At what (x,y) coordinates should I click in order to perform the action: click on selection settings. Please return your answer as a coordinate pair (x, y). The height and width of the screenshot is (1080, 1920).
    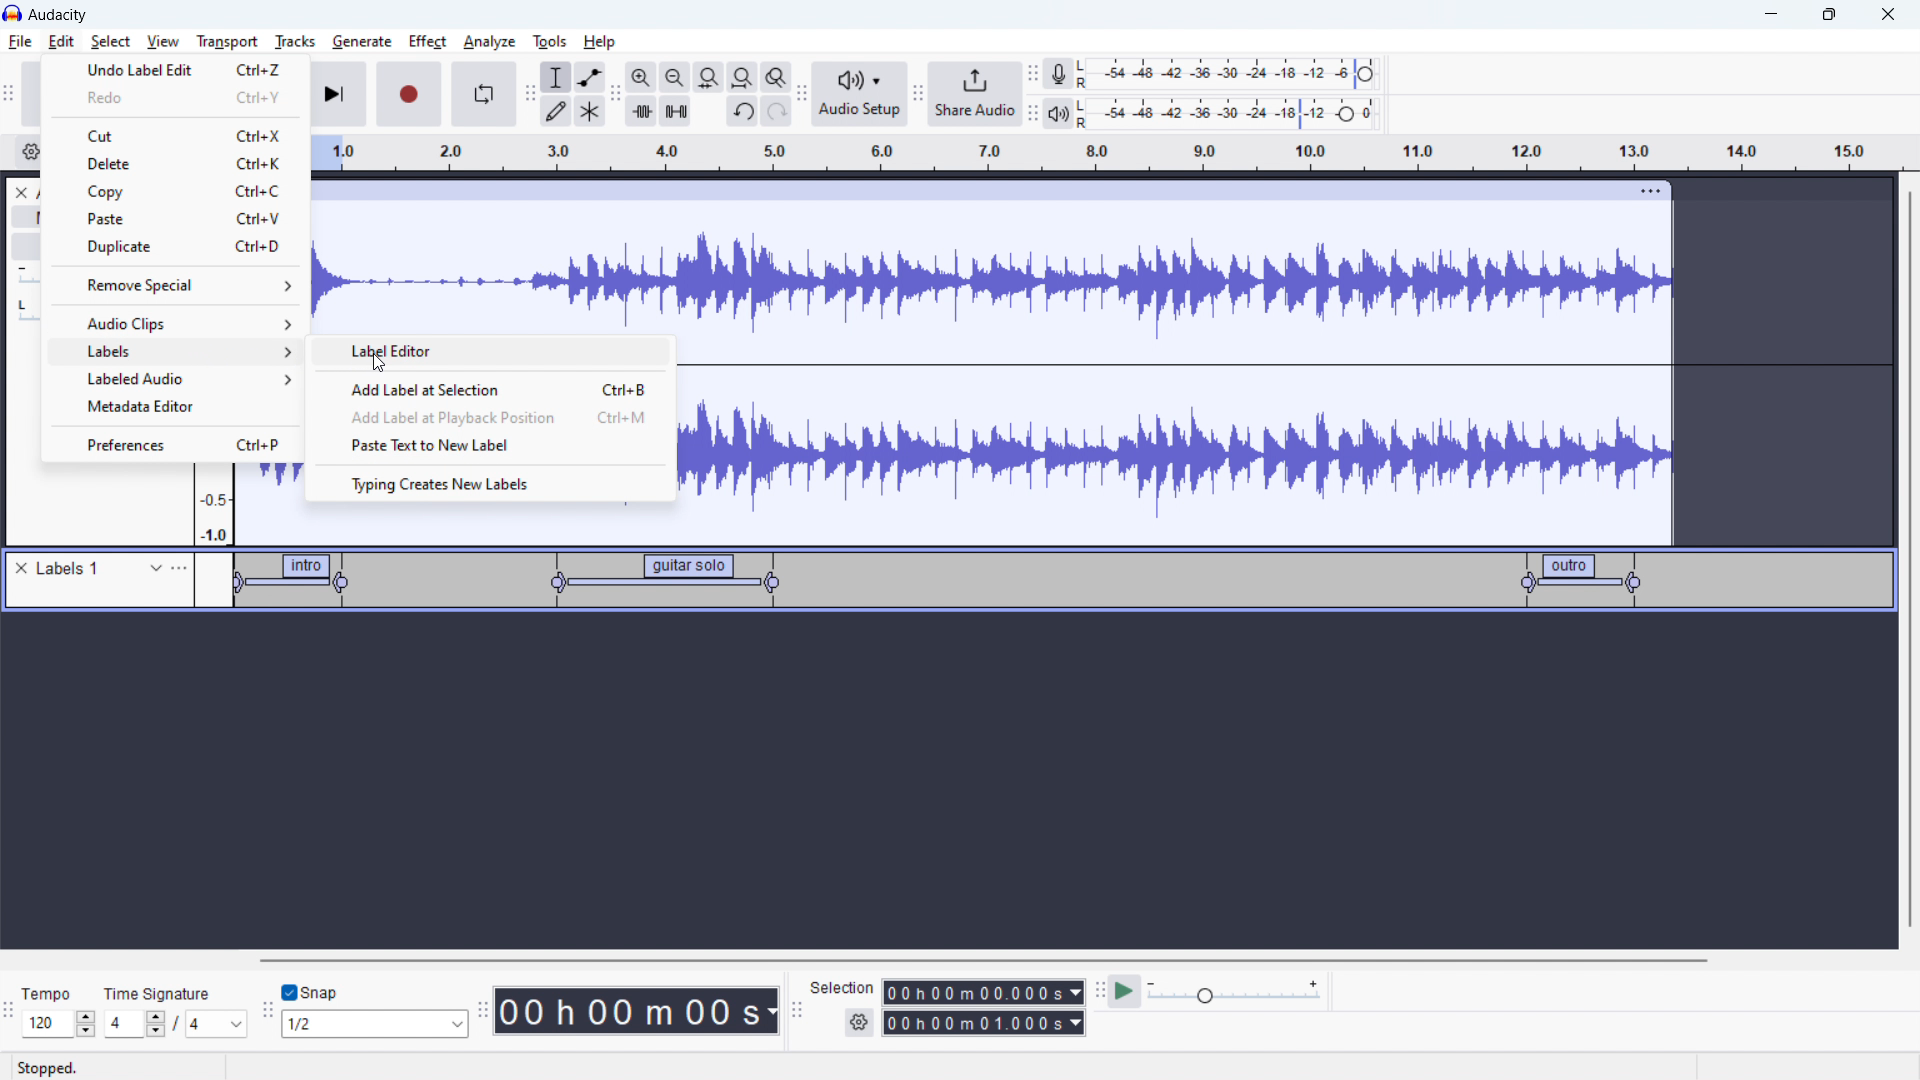
    Looking at the image, I should click on (860, 1023).